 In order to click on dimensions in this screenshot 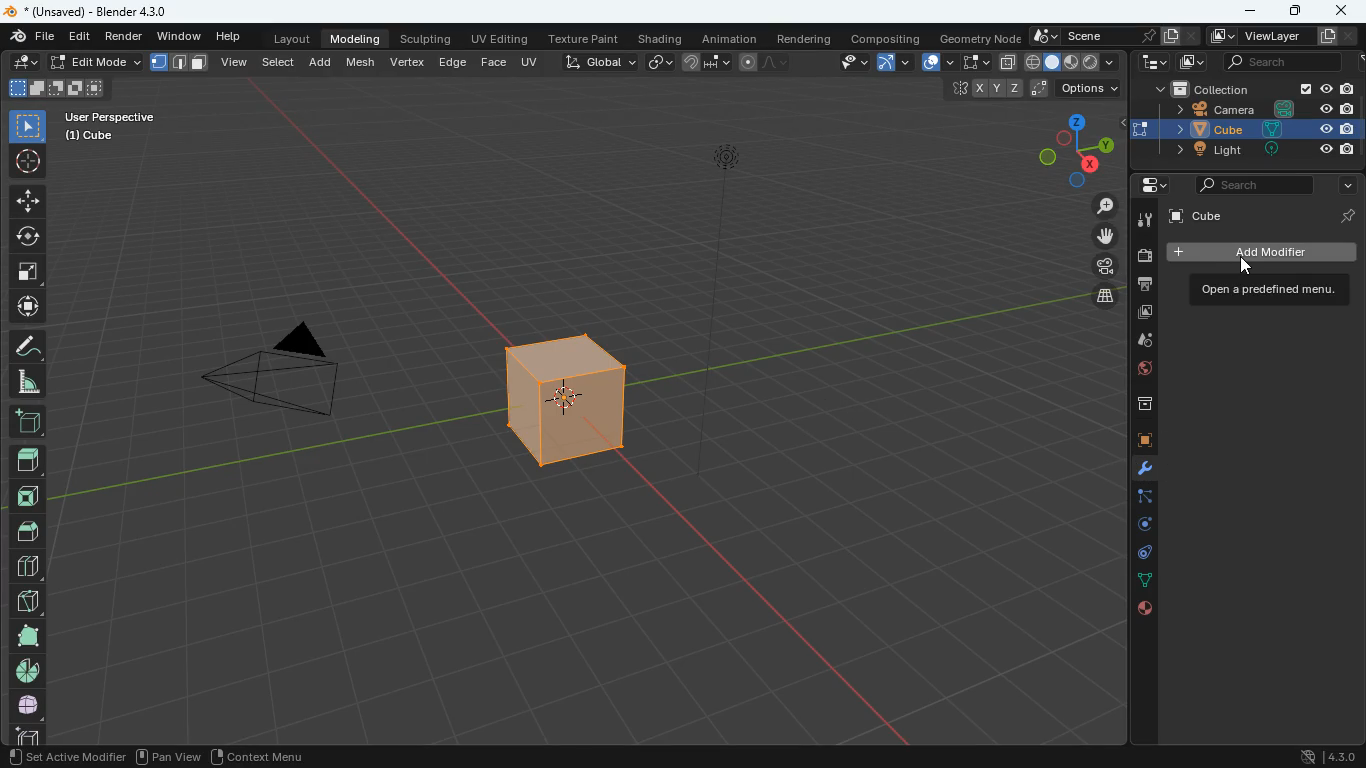, I will do `click(1063, 149)`.